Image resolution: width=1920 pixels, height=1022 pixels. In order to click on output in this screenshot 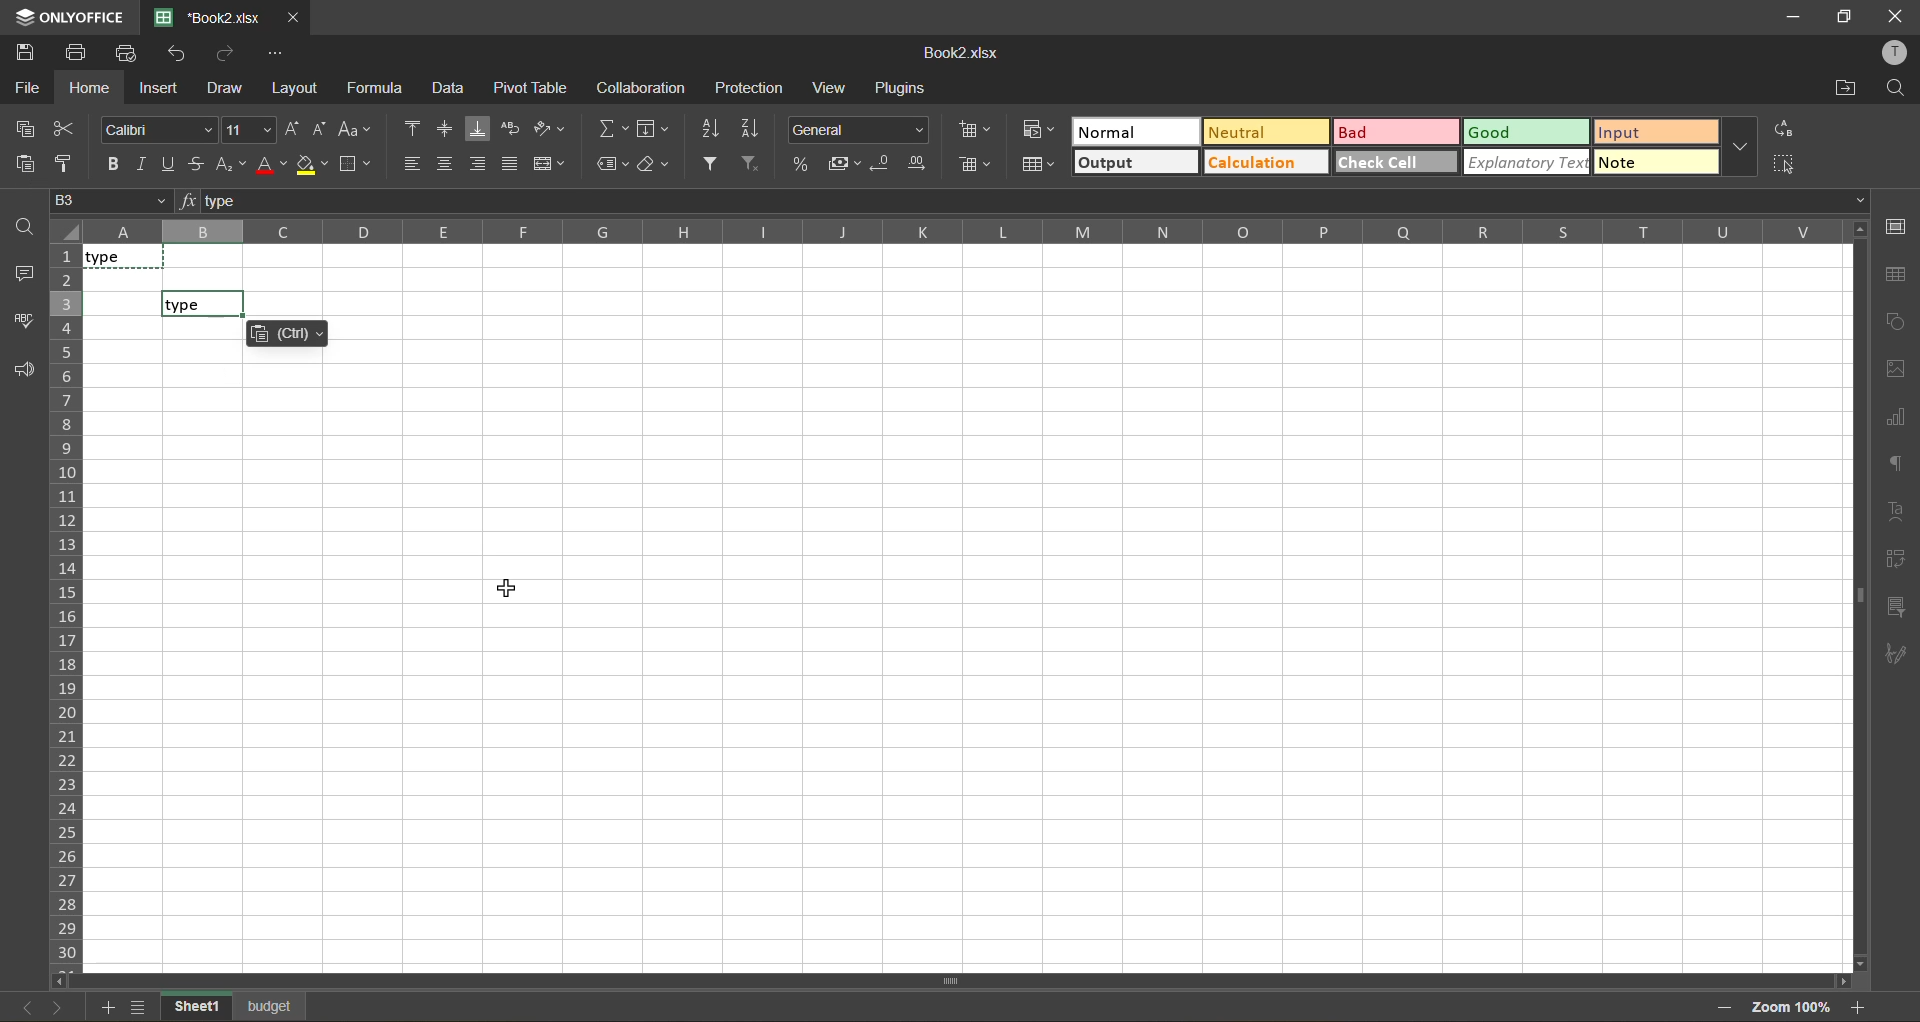, I will do `click(1136, 163)`.